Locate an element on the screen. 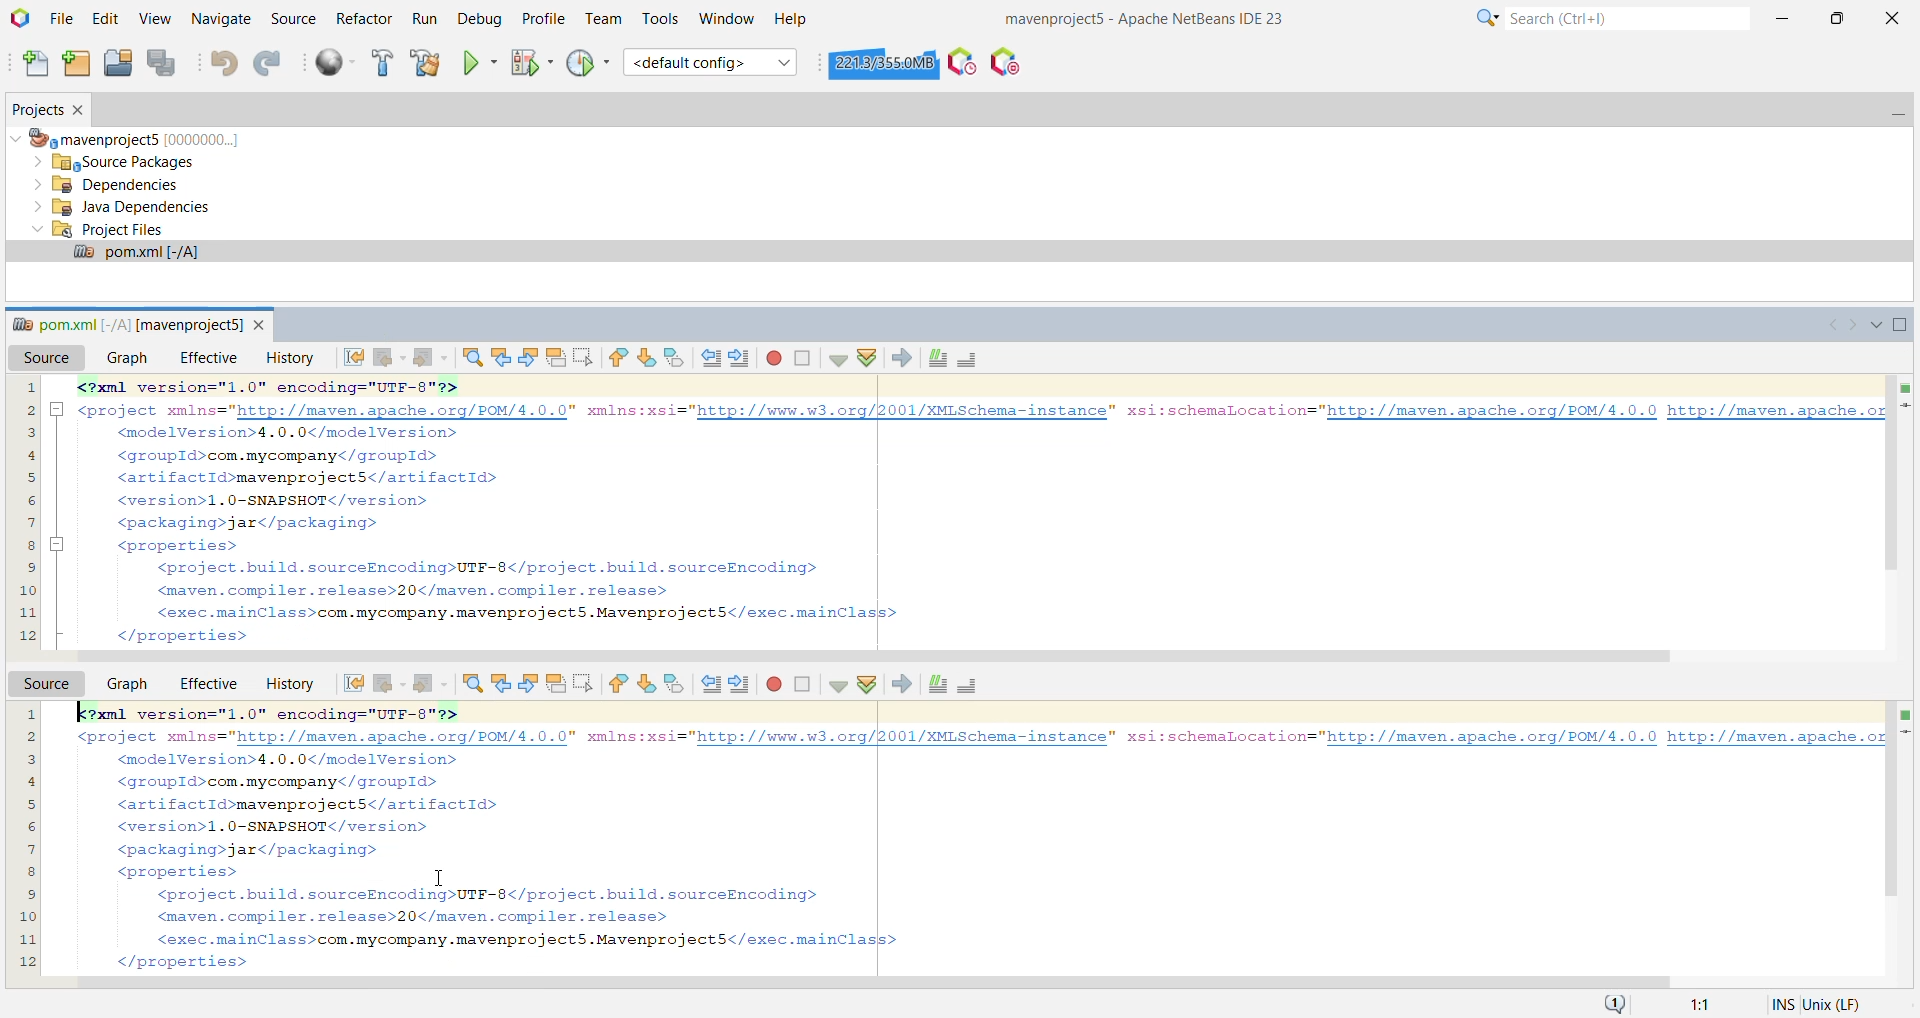  Java Dependencies is located at coordinates (122, 207).